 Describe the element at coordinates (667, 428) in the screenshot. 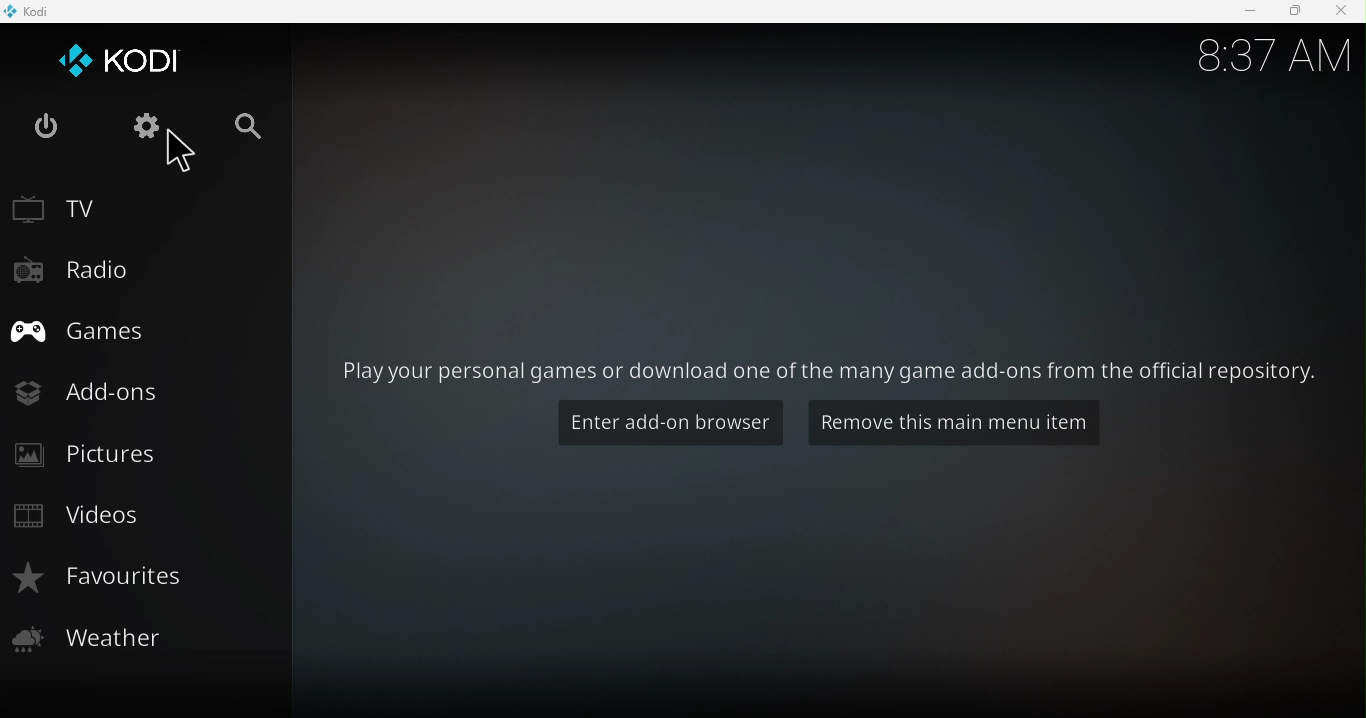

I see `Enter add-on browser` at that location.